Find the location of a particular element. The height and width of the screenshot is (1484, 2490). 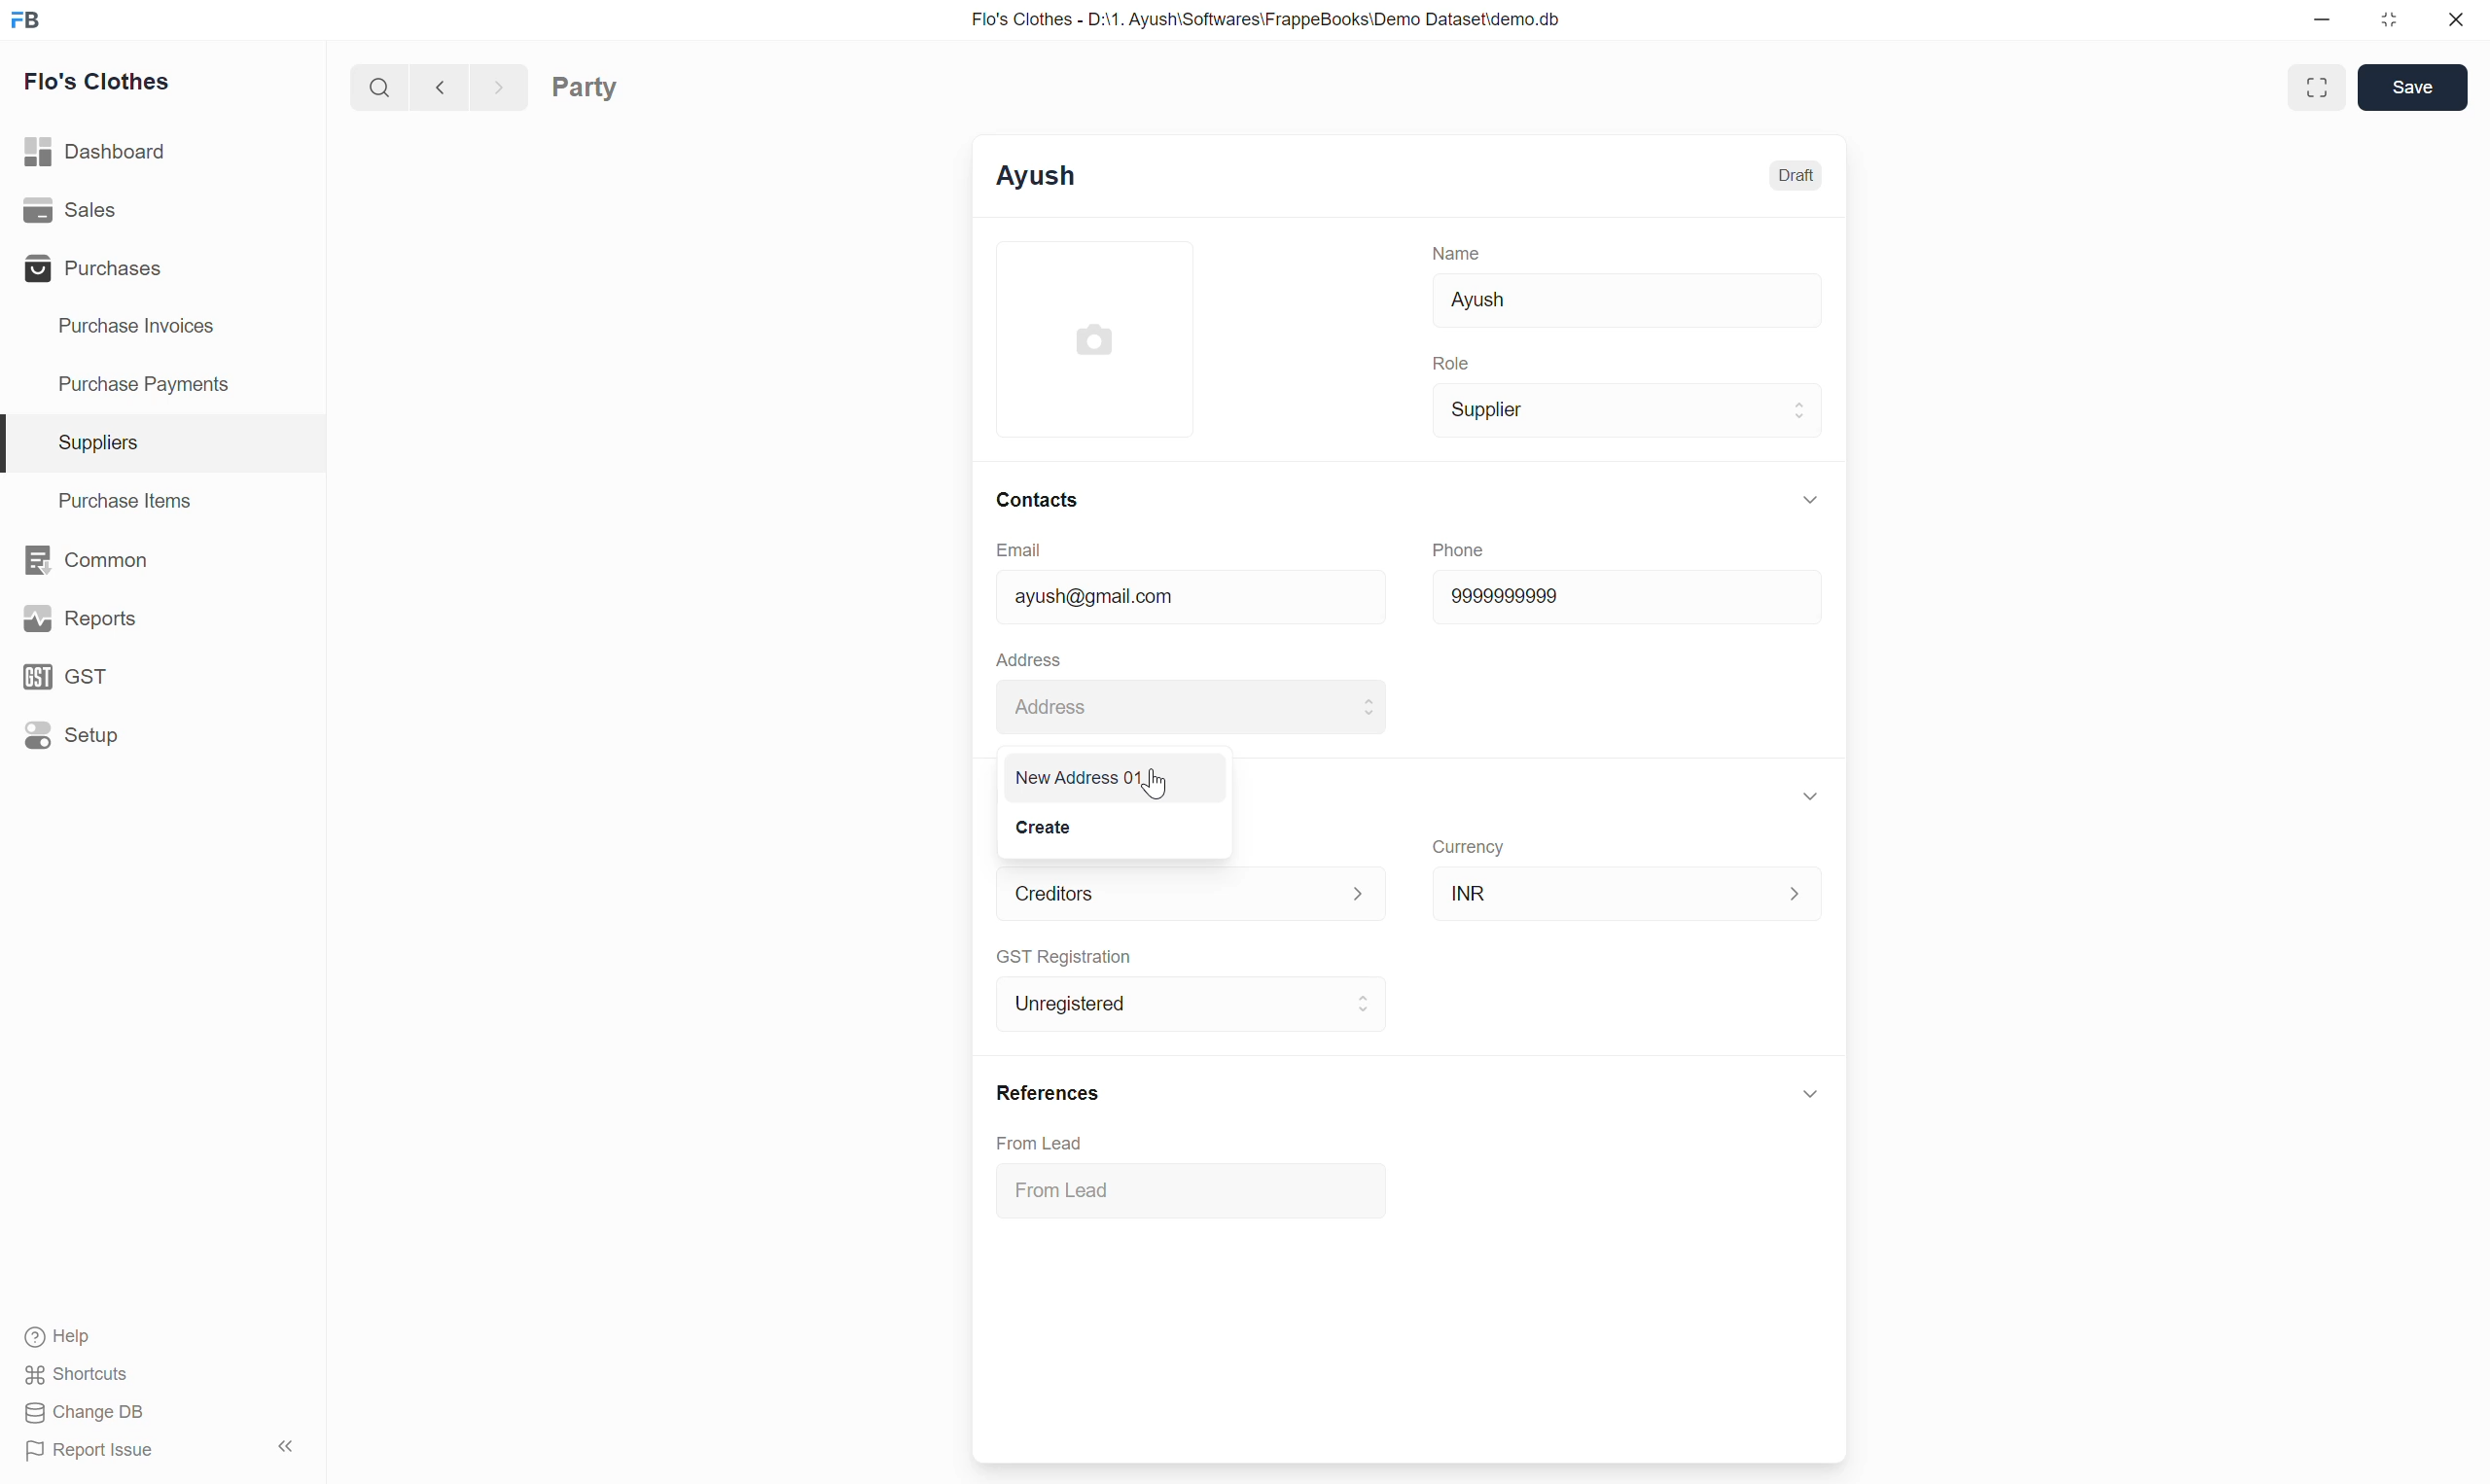

Name is located at coordinates (1456, 253).